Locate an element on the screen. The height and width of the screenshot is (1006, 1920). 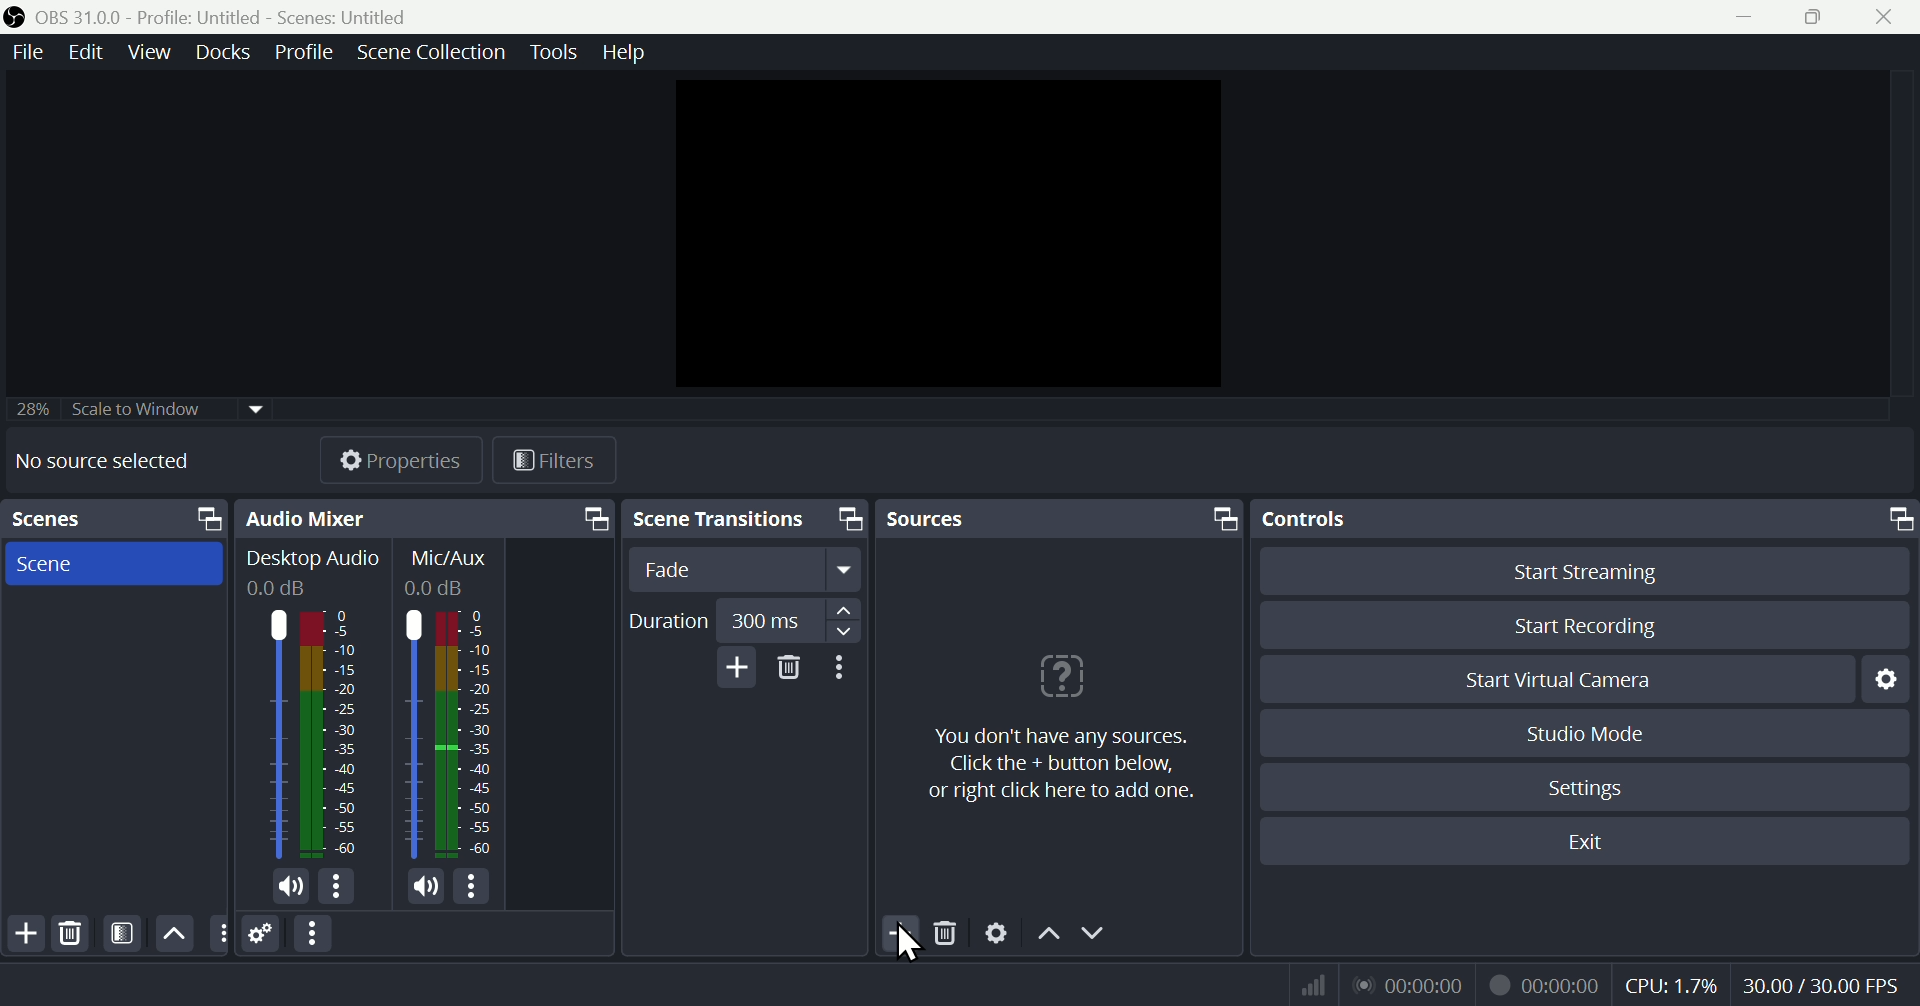
0.0dB is located at coordinates (438, 588).